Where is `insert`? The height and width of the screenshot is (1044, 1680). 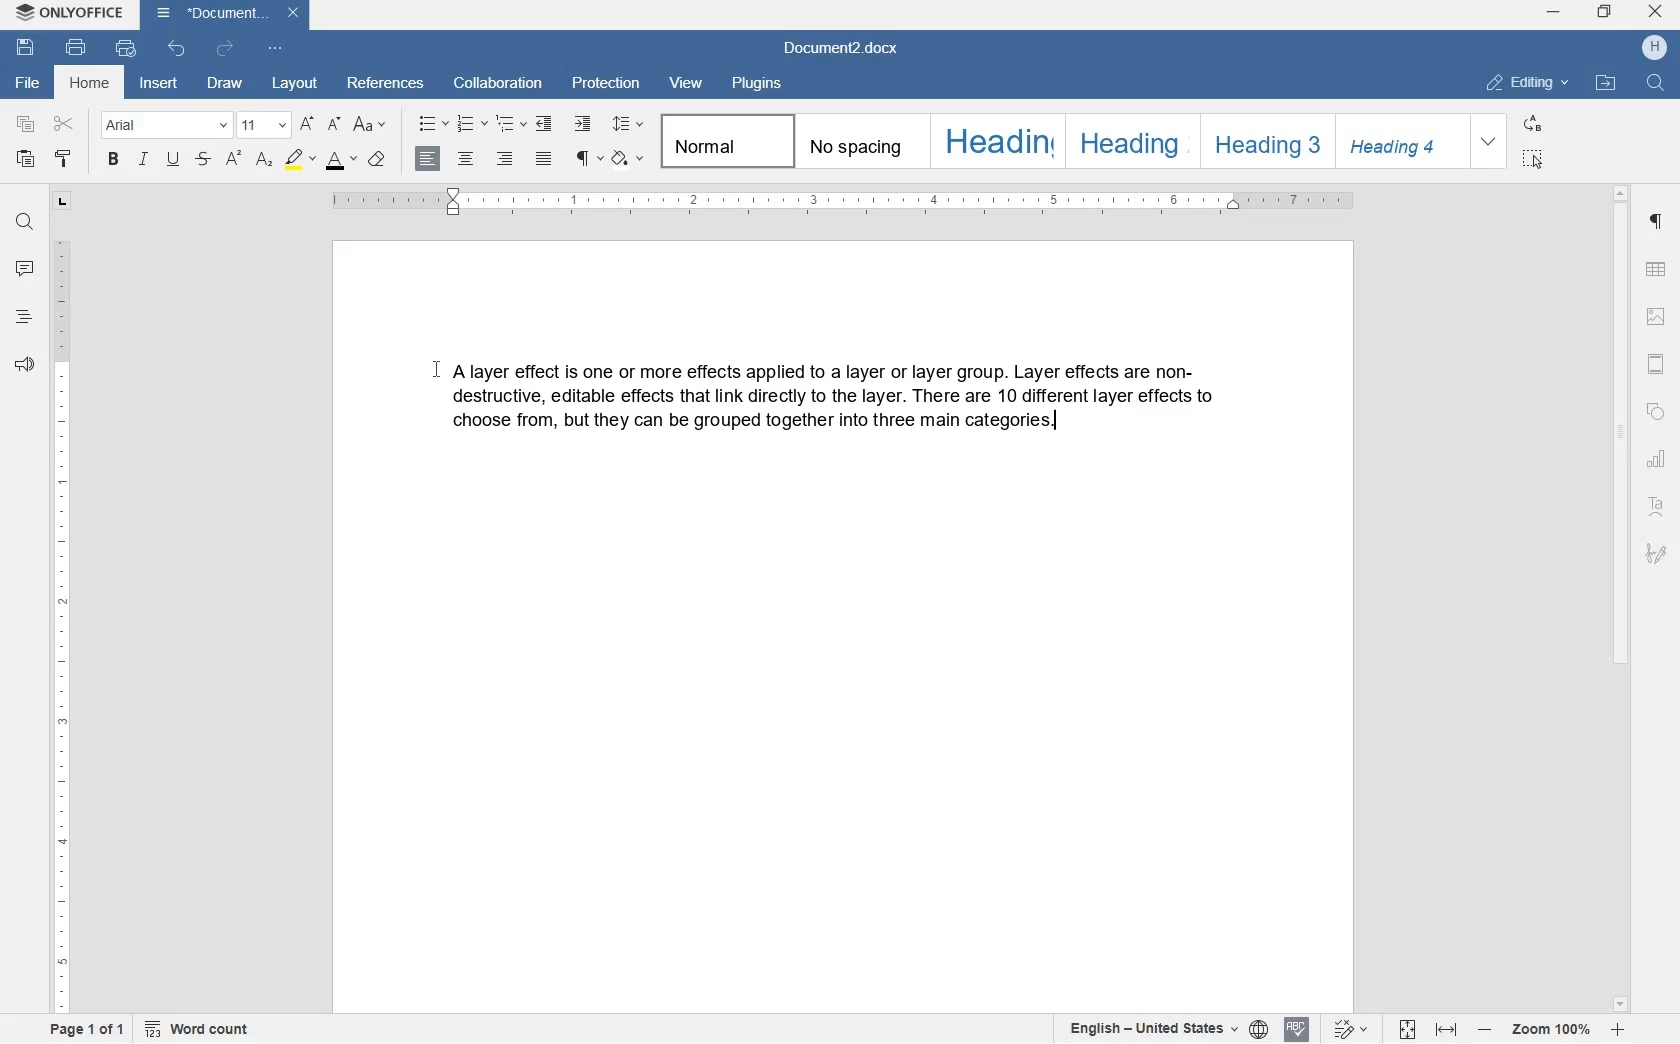
insert is located at coordinates (160, 83).